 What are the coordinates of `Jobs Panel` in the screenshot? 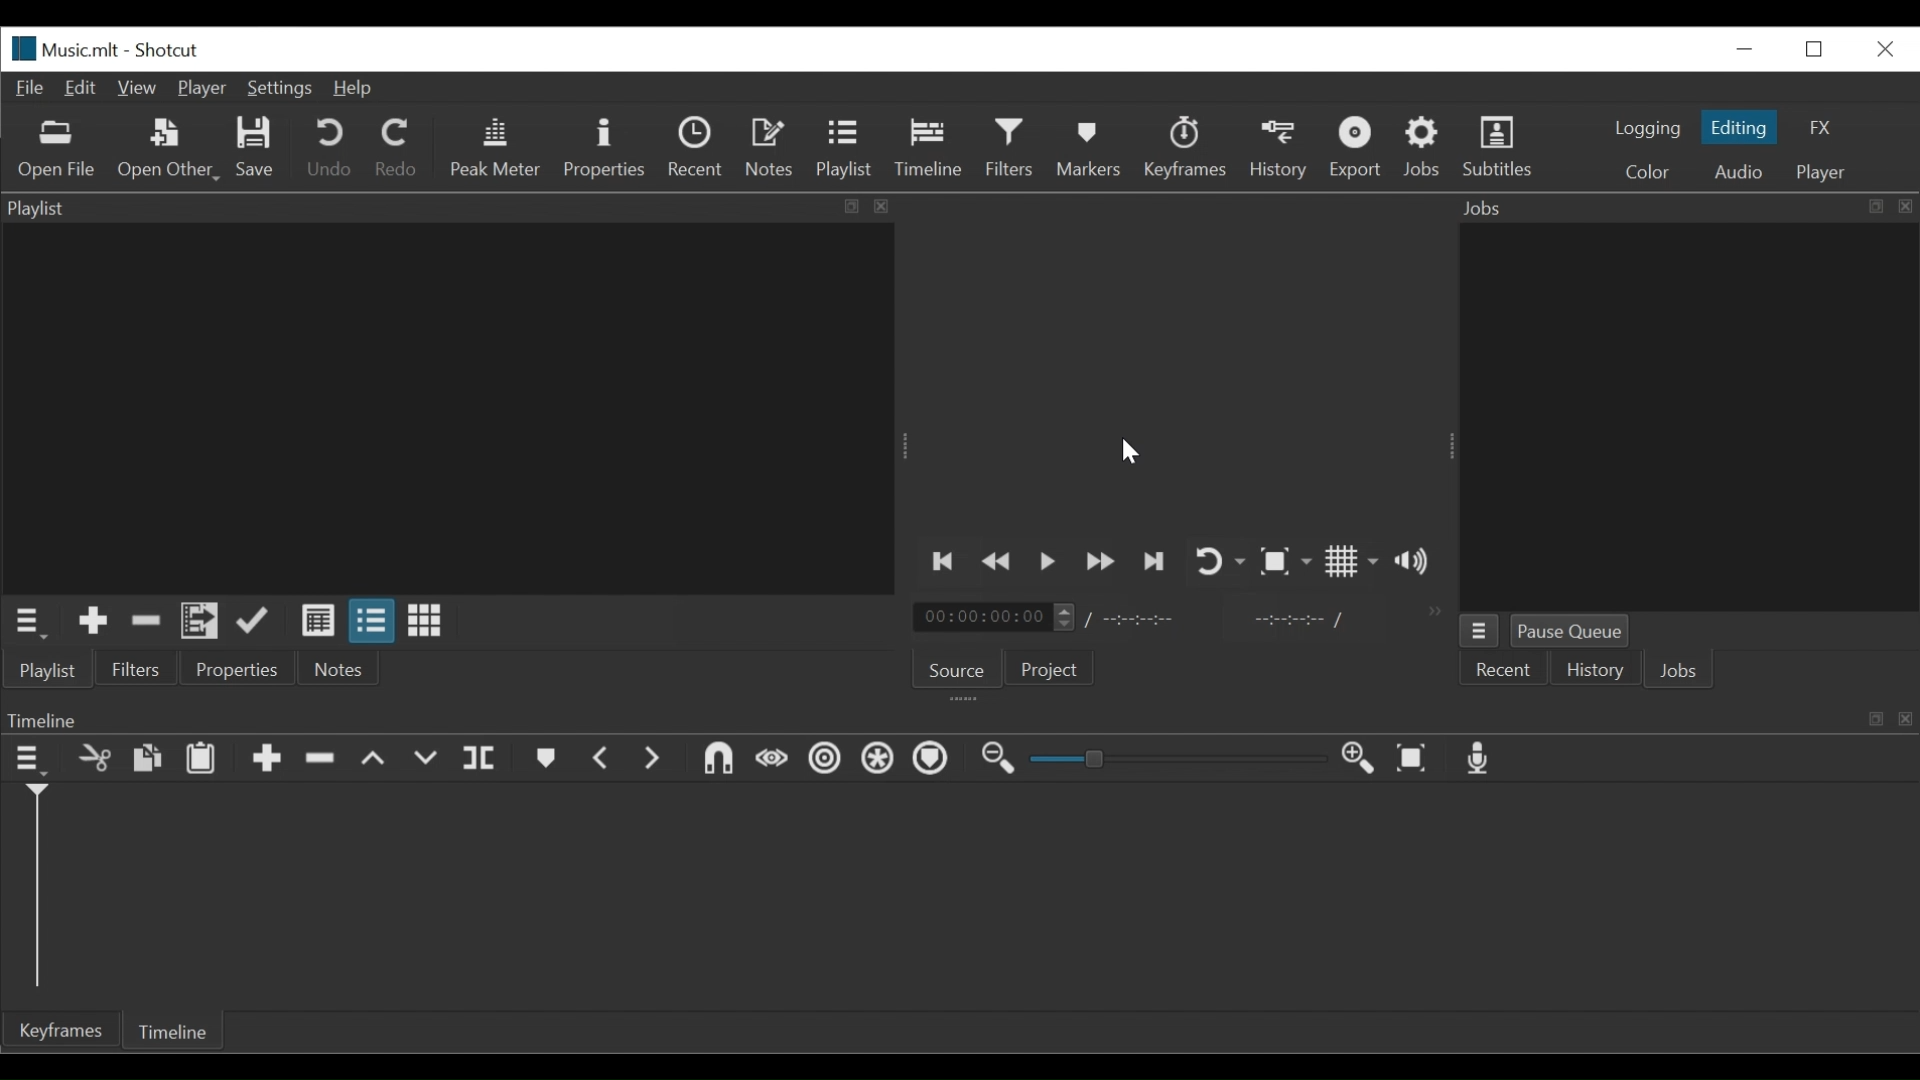 It's located at (1687, 208).